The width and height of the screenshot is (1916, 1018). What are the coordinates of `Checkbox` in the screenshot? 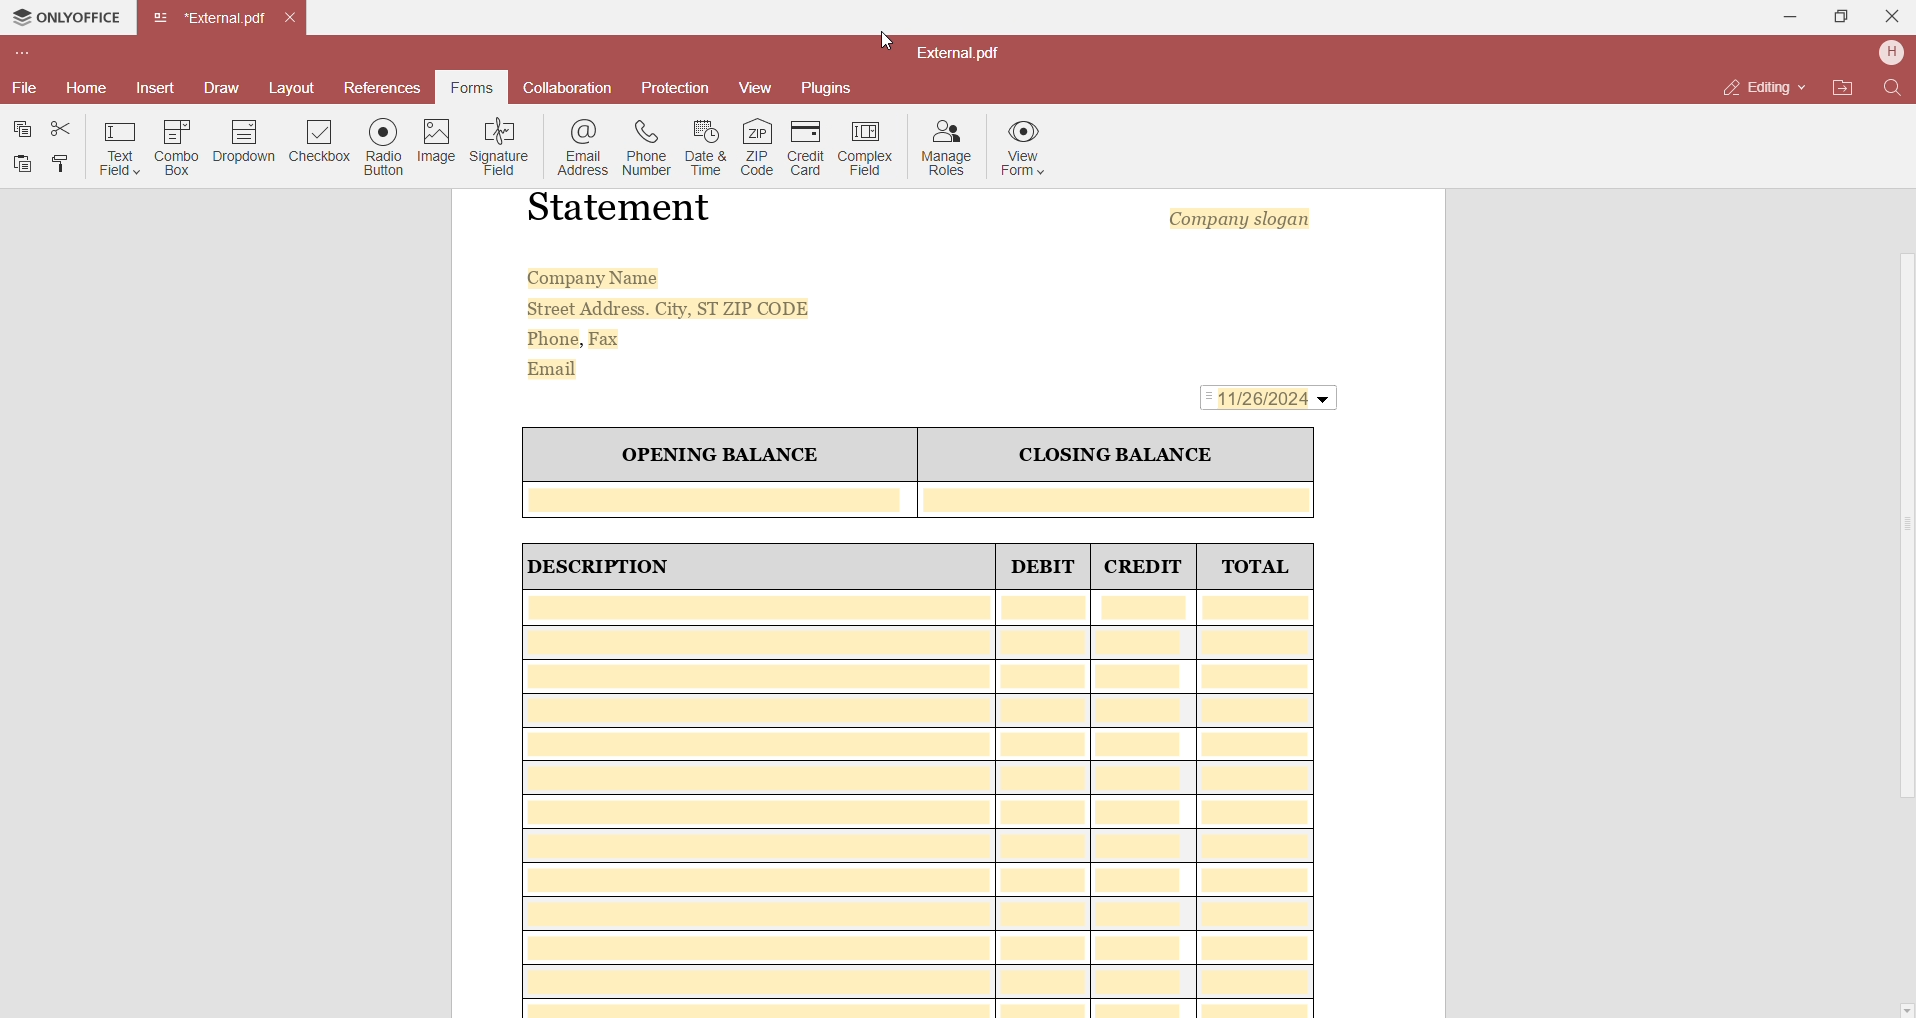 It's located at (318, 142).